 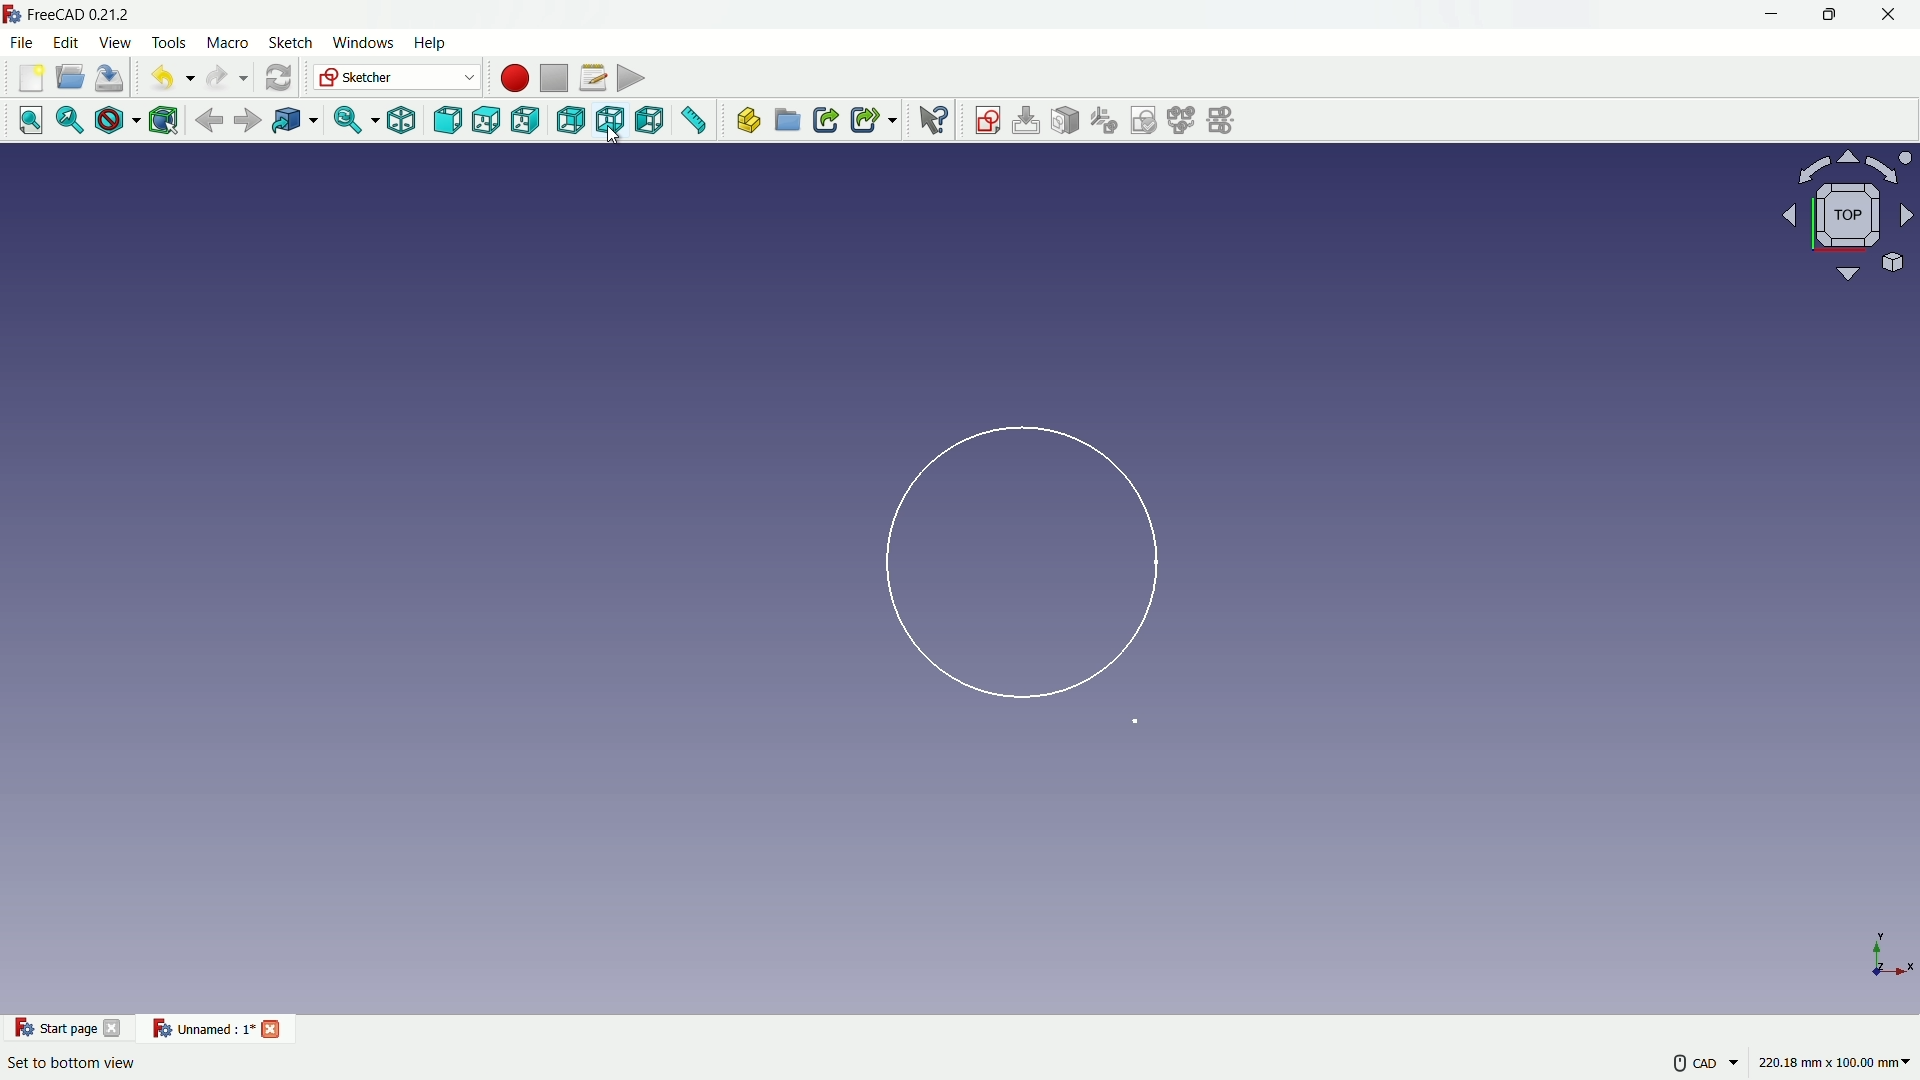 I want to click on execute macros, so click(x=633, y=76).